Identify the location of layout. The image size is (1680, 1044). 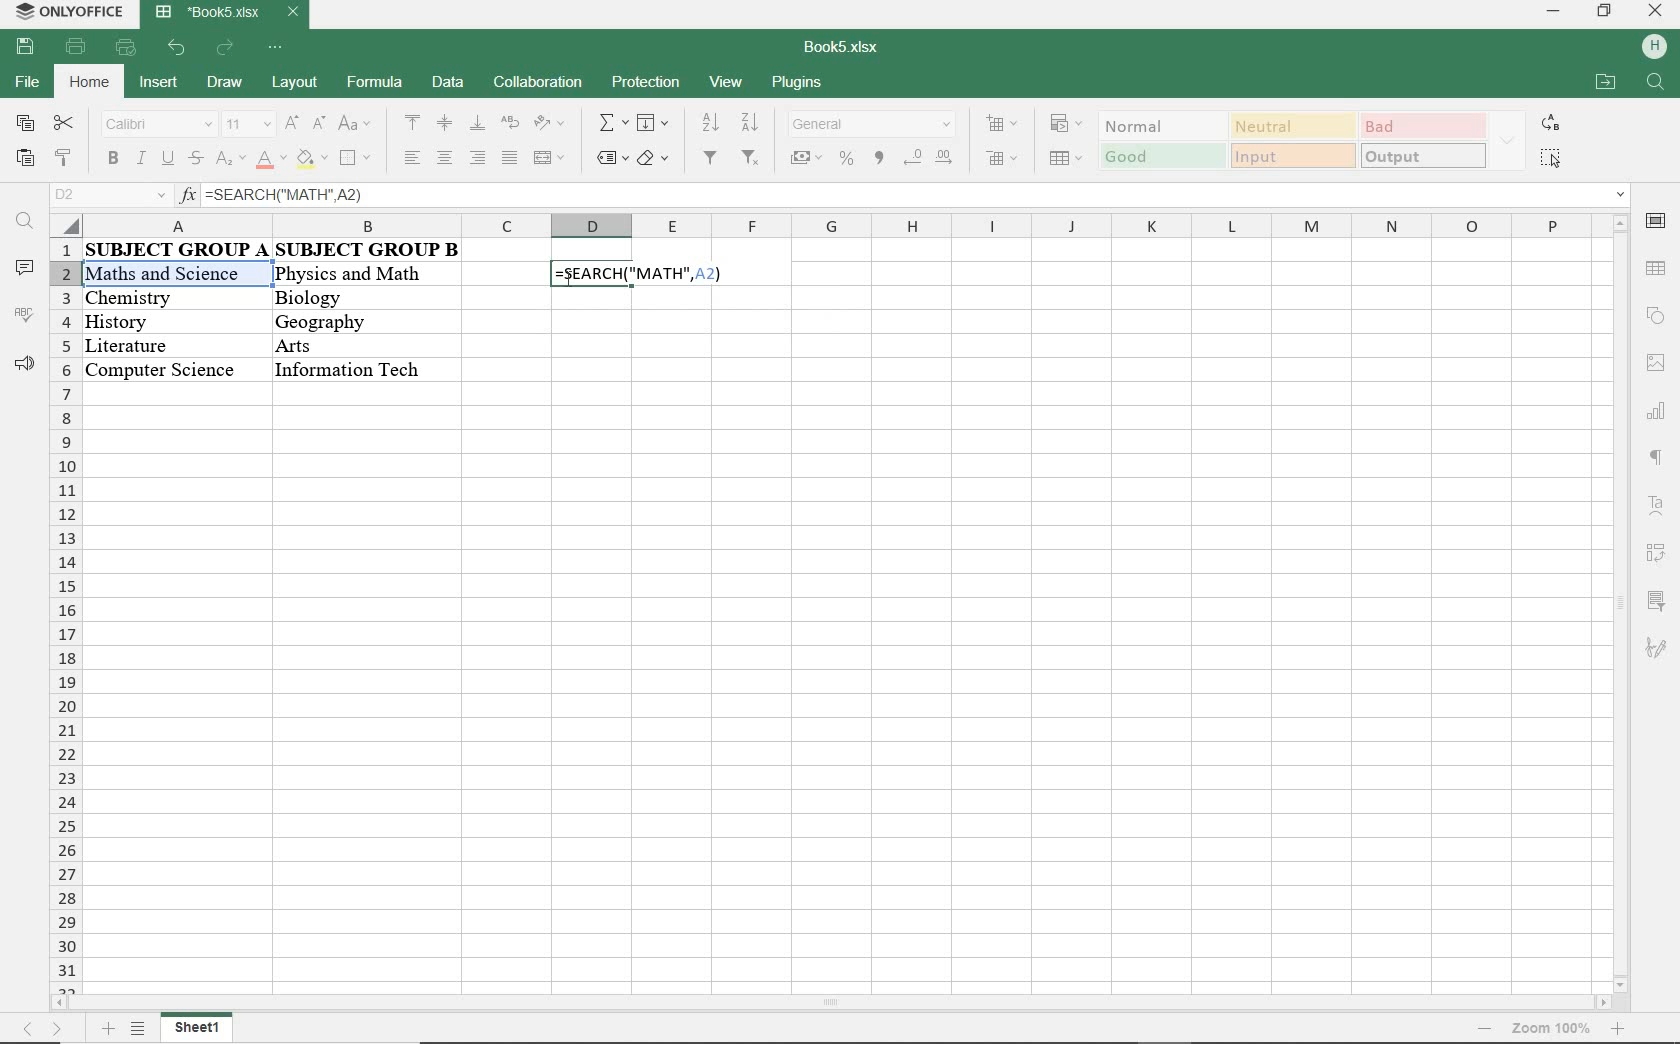
(294, 81).